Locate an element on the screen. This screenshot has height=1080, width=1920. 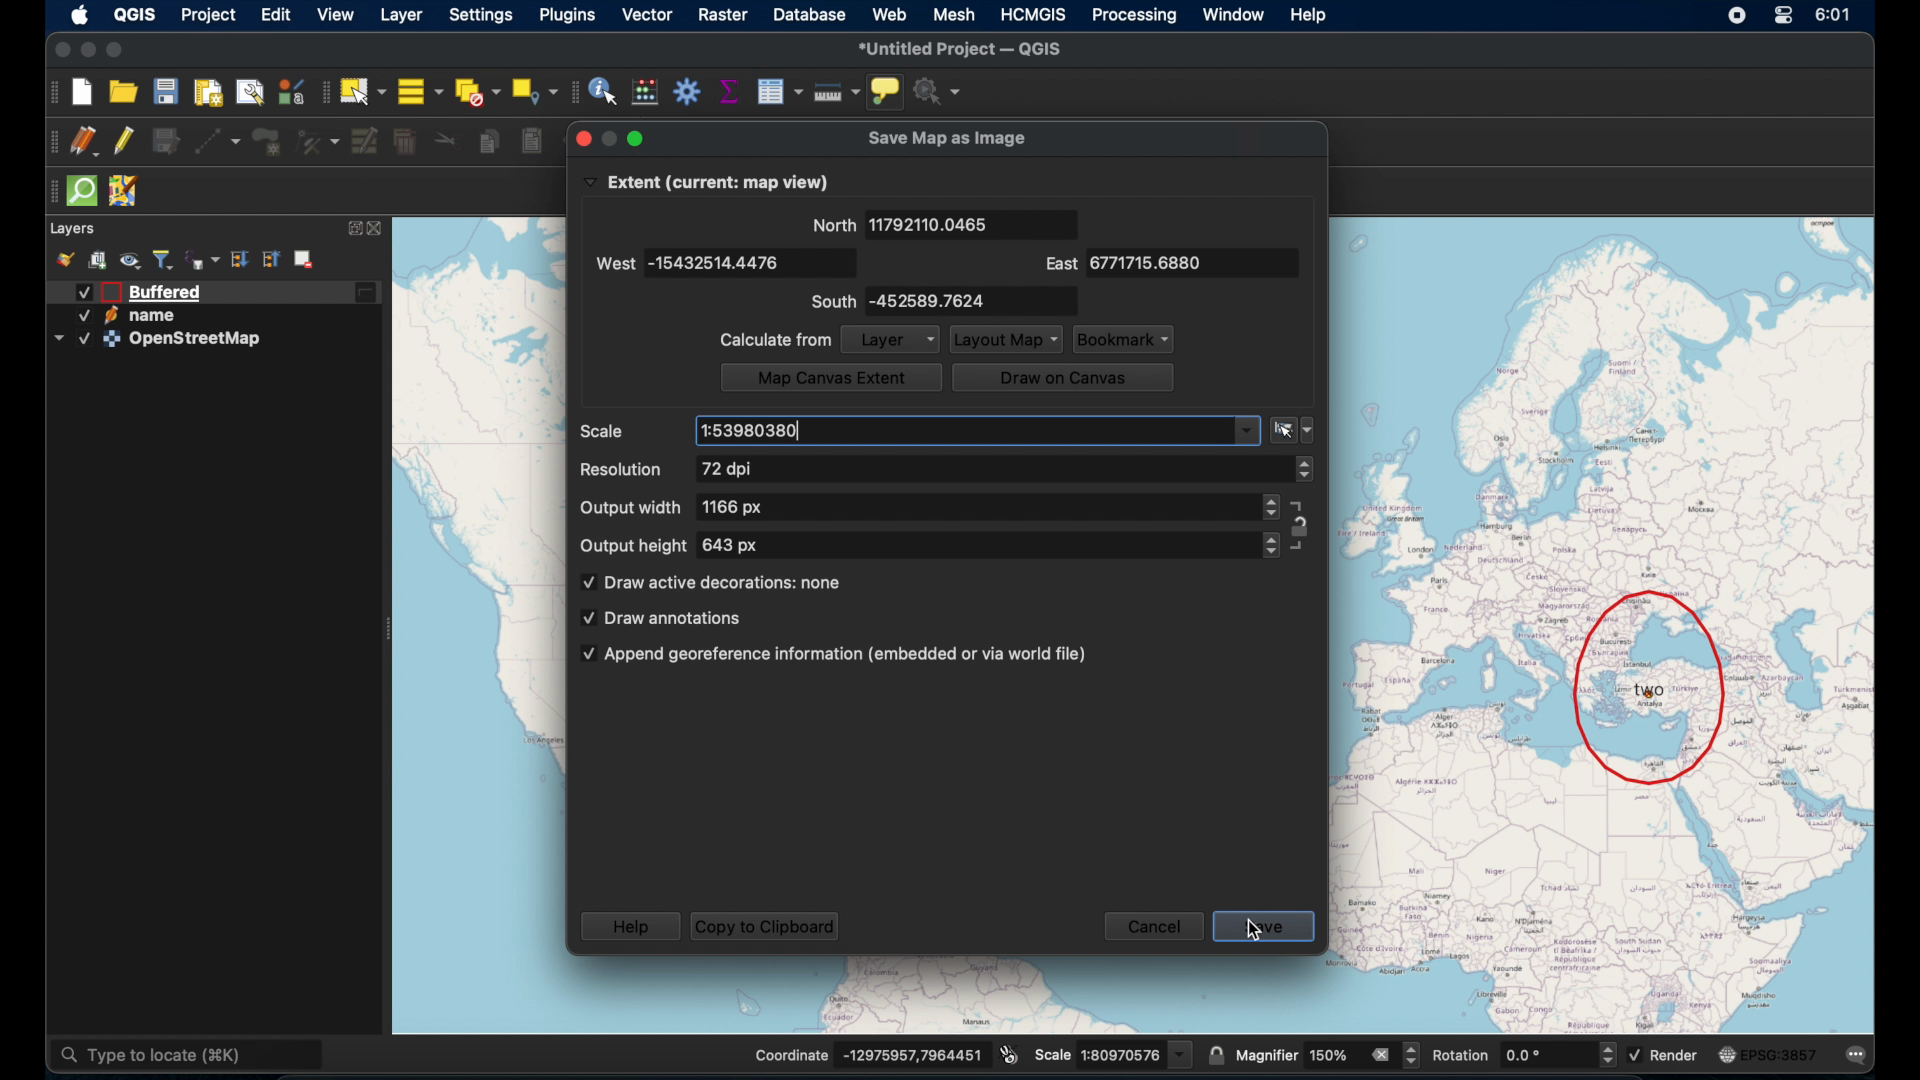
web is located at coordinates (889, 11).